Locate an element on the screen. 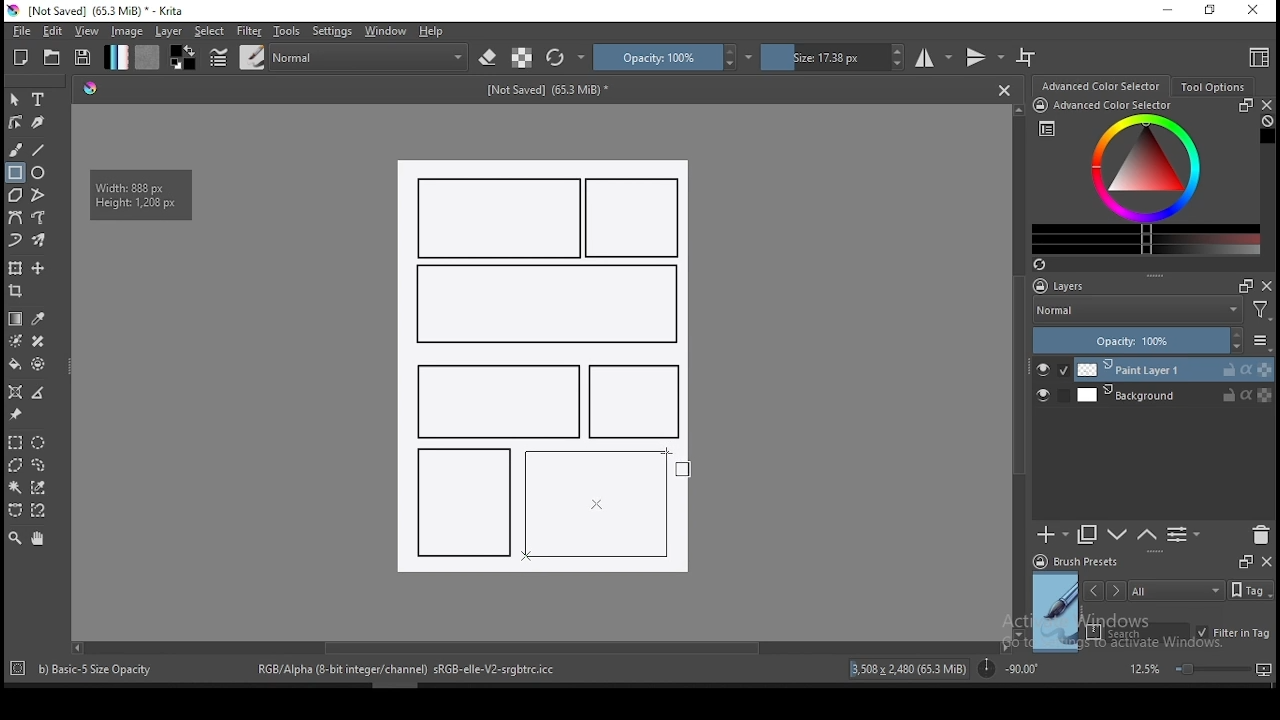 Image resolution: width=1280 pixels, height=720 pixels. filter in tag is located at coordinates (1233, 634).